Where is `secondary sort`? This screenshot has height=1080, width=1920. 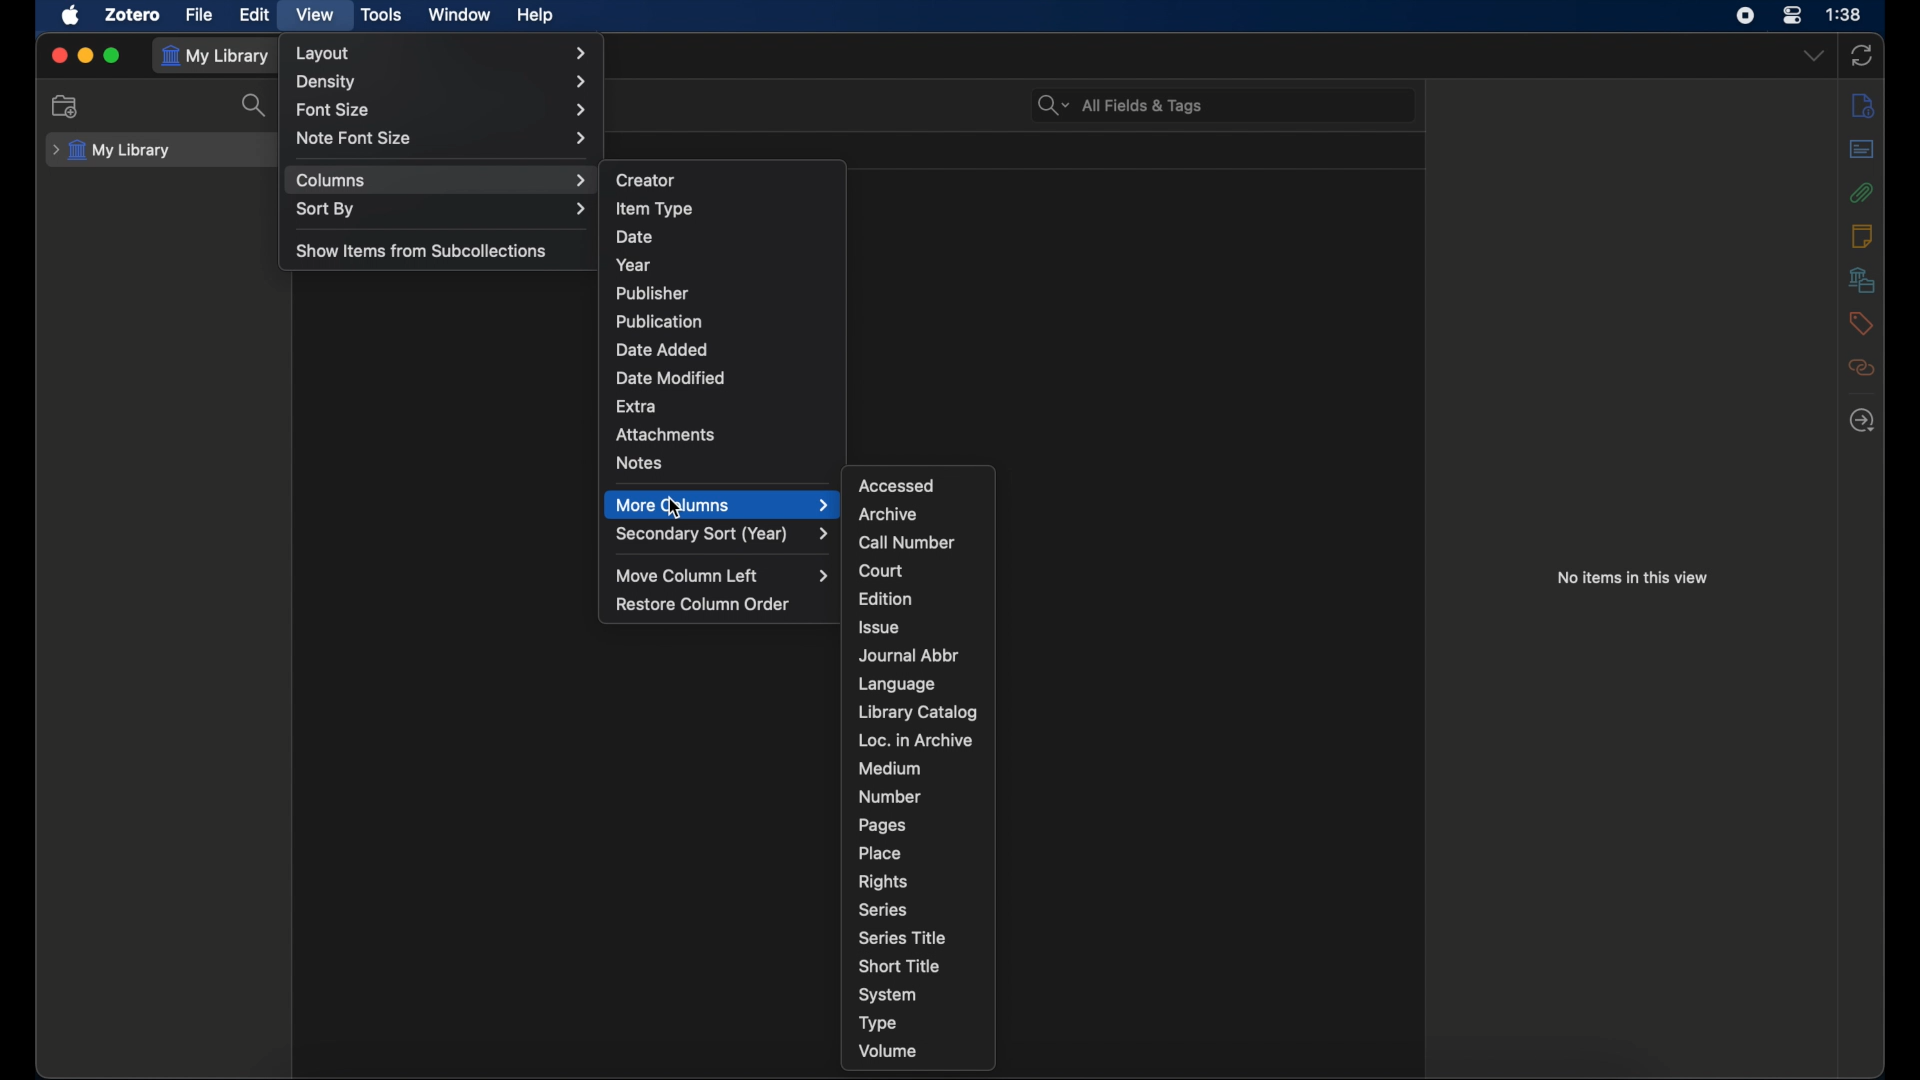
secondary sort is located at coordinates (722, 534).